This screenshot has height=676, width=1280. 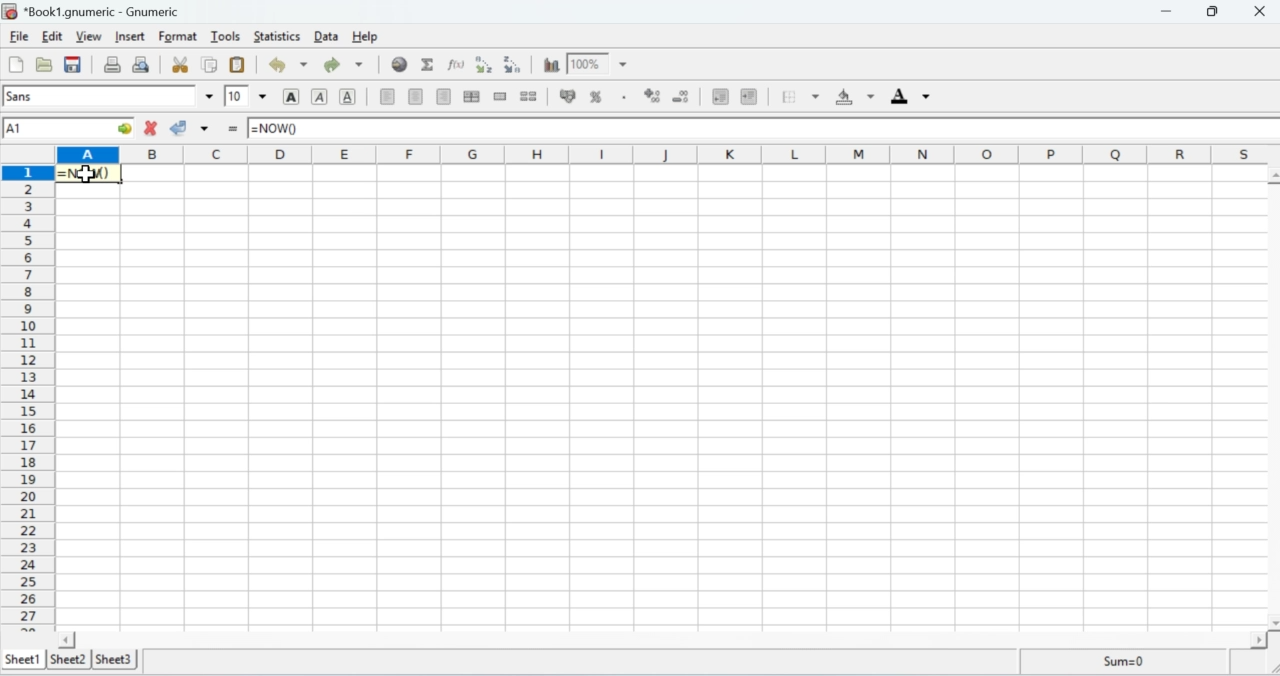 I want to click on Format, so click(x=179, y=37).